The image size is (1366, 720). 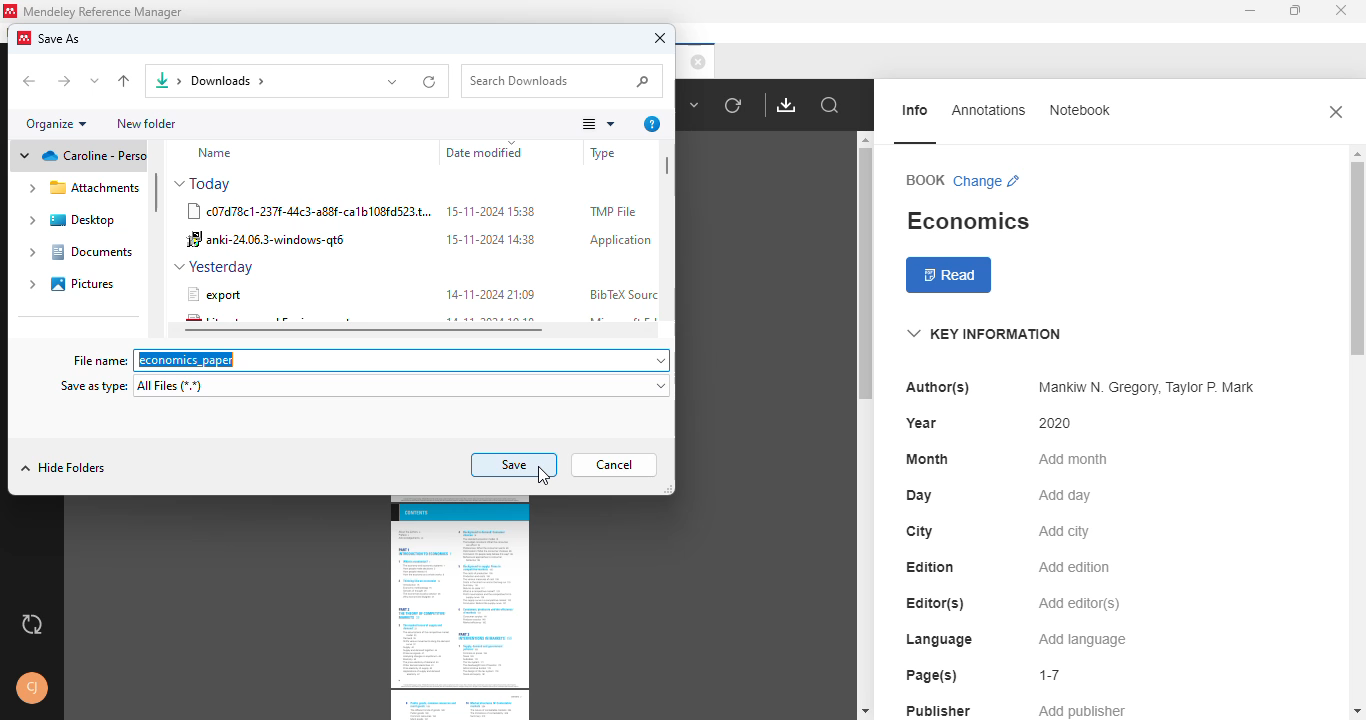 What do you see at coordinates (925, 179) in the screenshot?
I see `book` at bounding box center [925, 179].